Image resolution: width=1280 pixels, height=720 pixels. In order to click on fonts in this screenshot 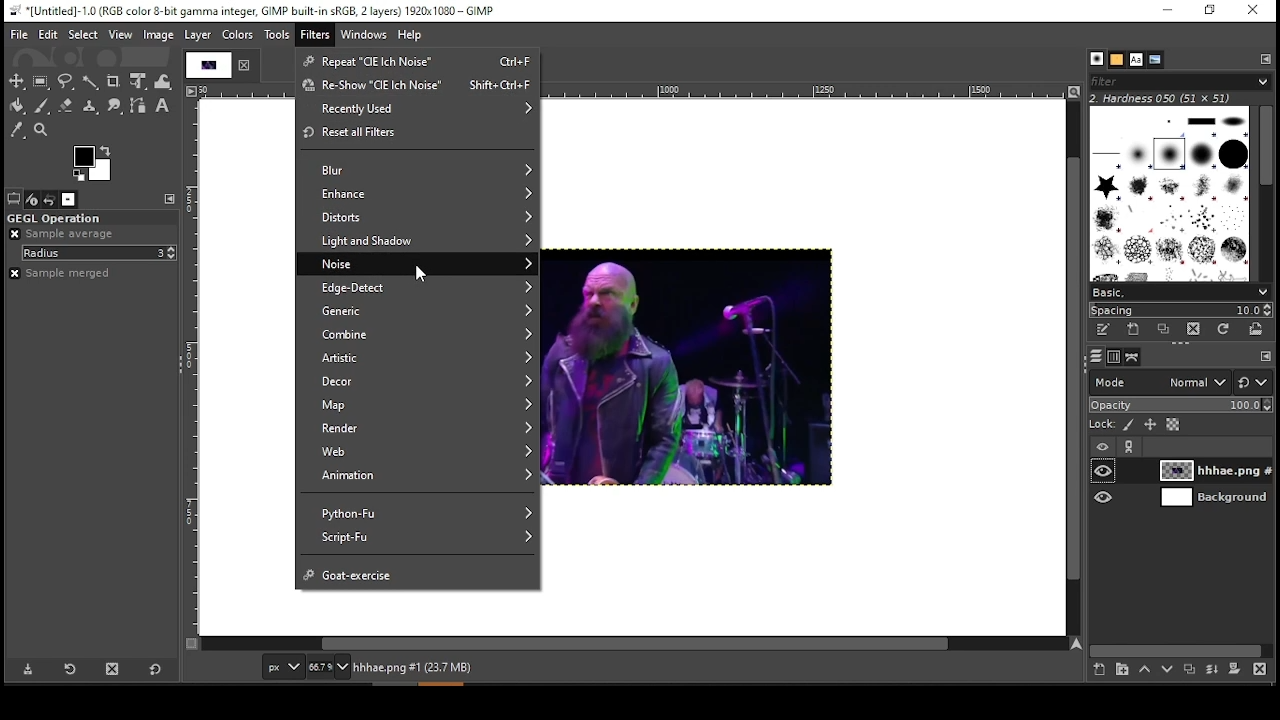, I will do `click(1136, 59)`.